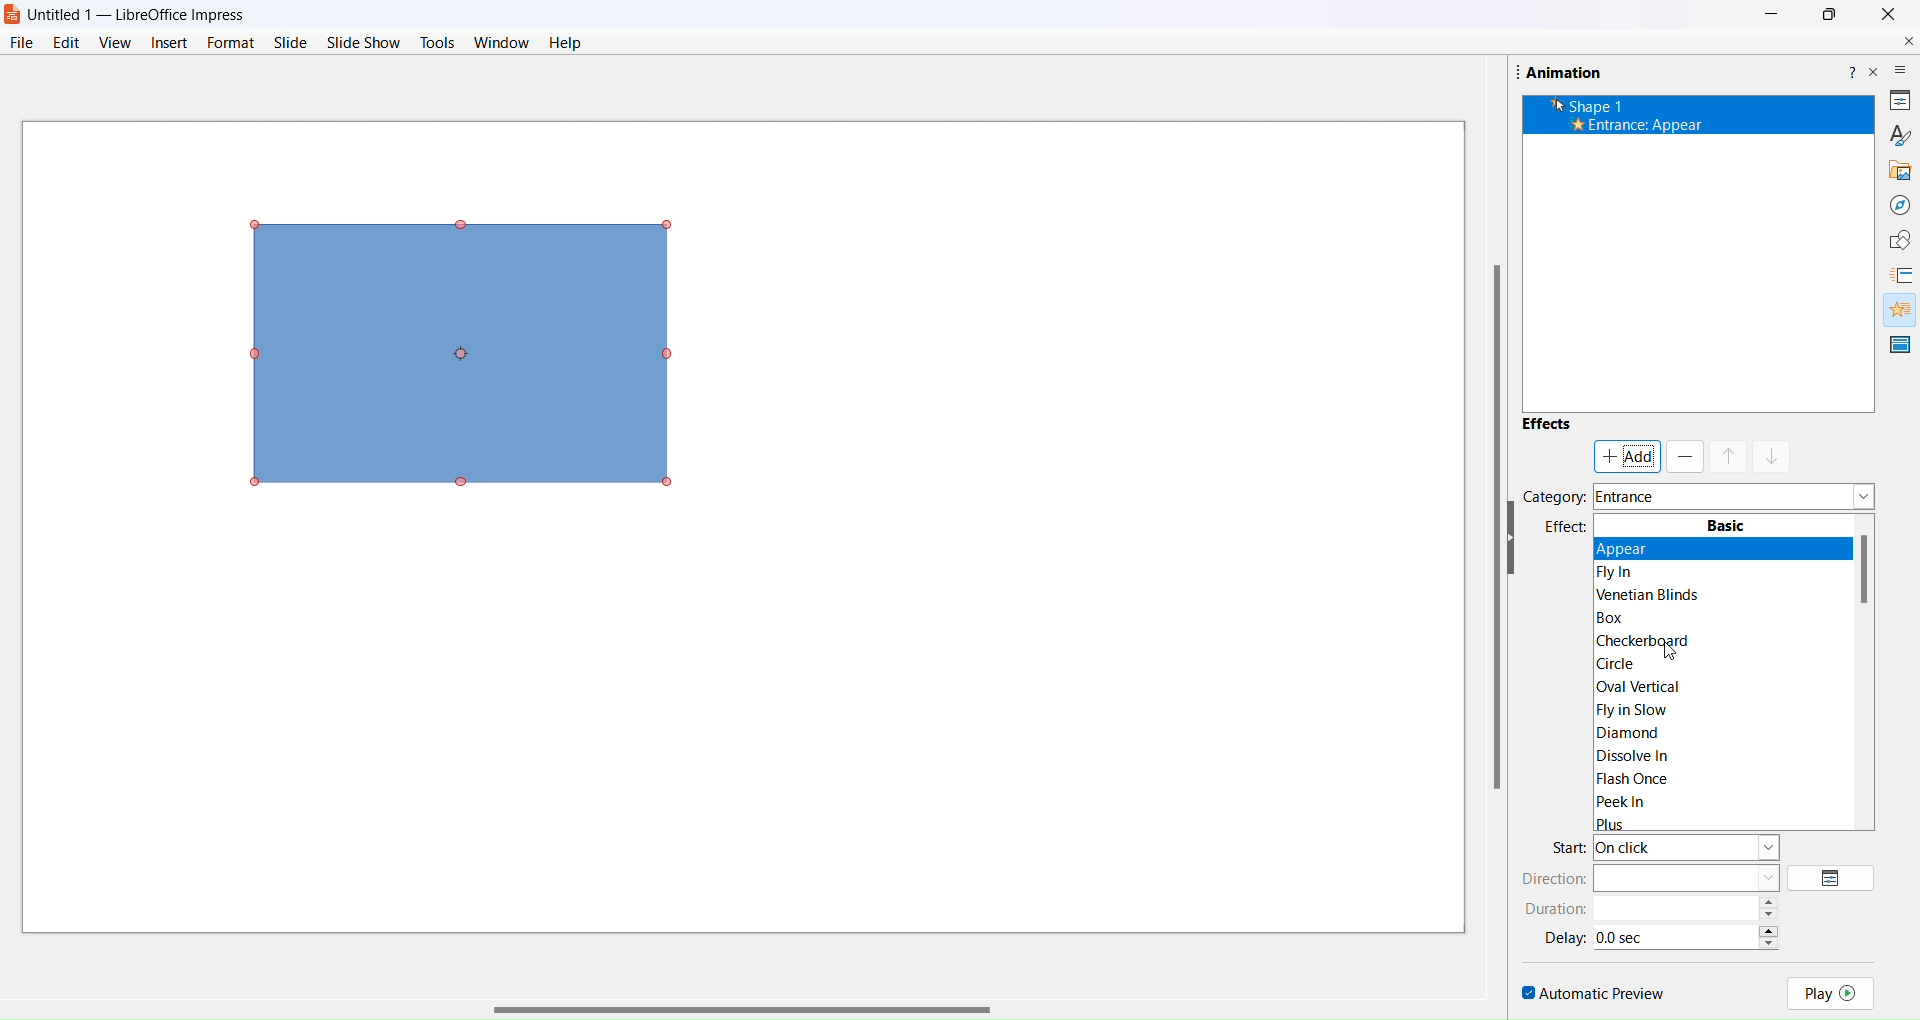 The height and width of the screenshot is (1020, 1920). What do you see at coordinates (1648, 639) in the screenshot?
I see `Checkerboard` at bounding box center [1648, 639].